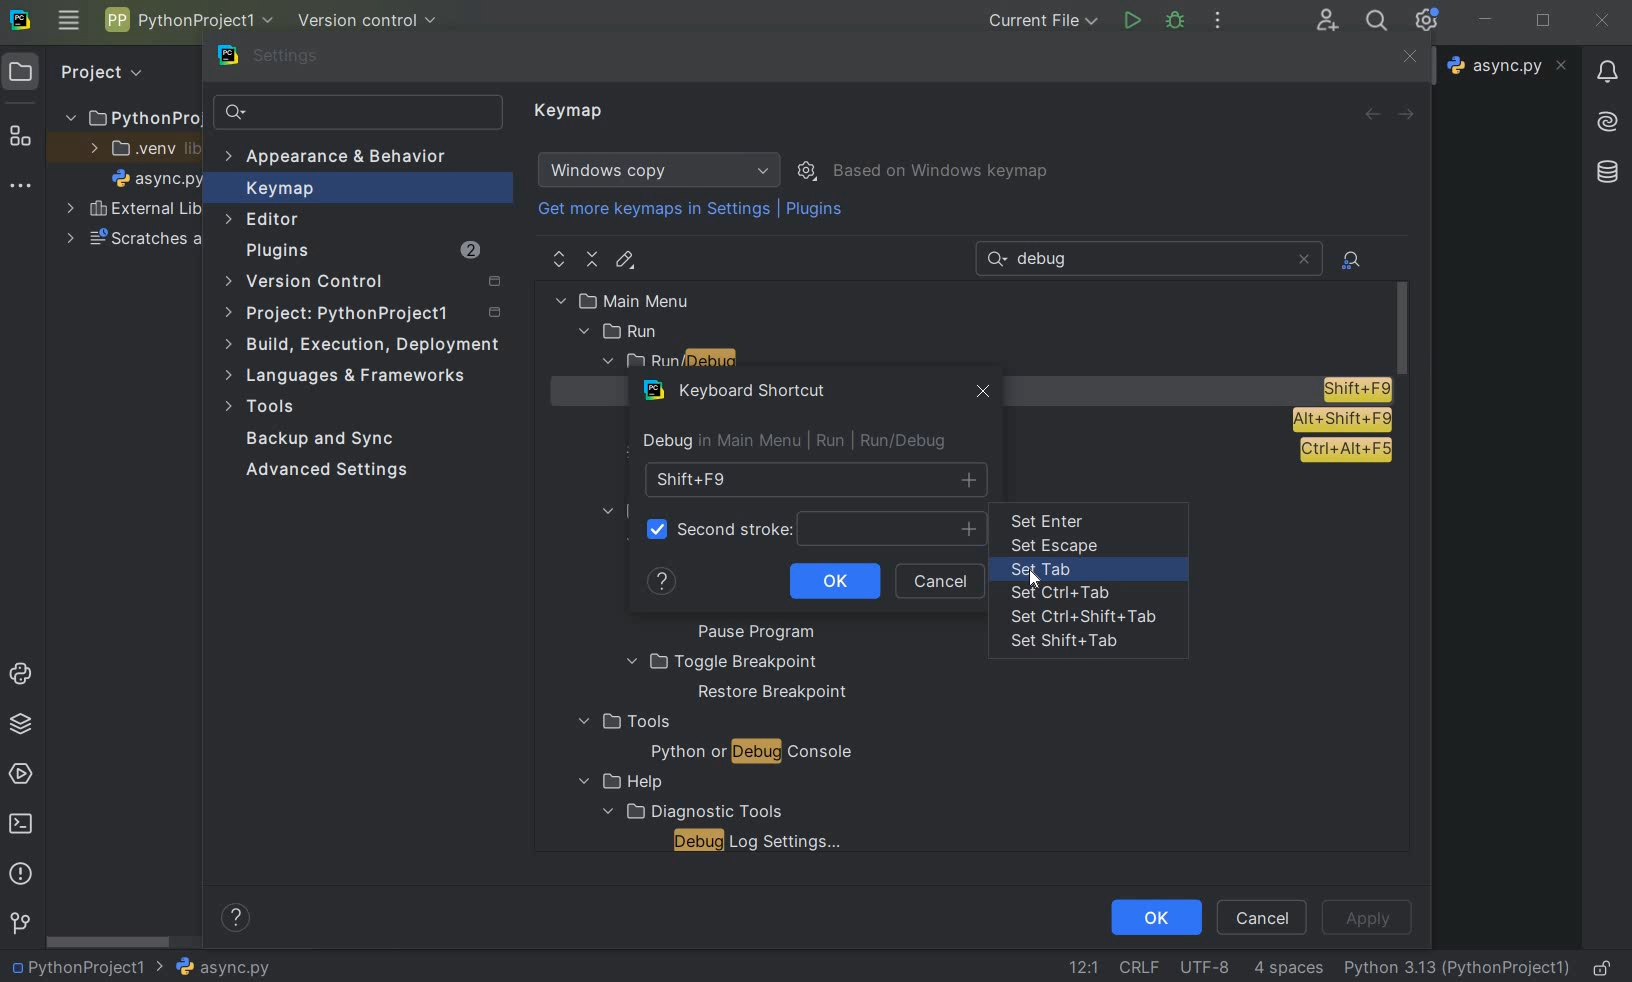 The width and height of the screenshot is (1632, 982). I want to click on version control, so click(374, 22).